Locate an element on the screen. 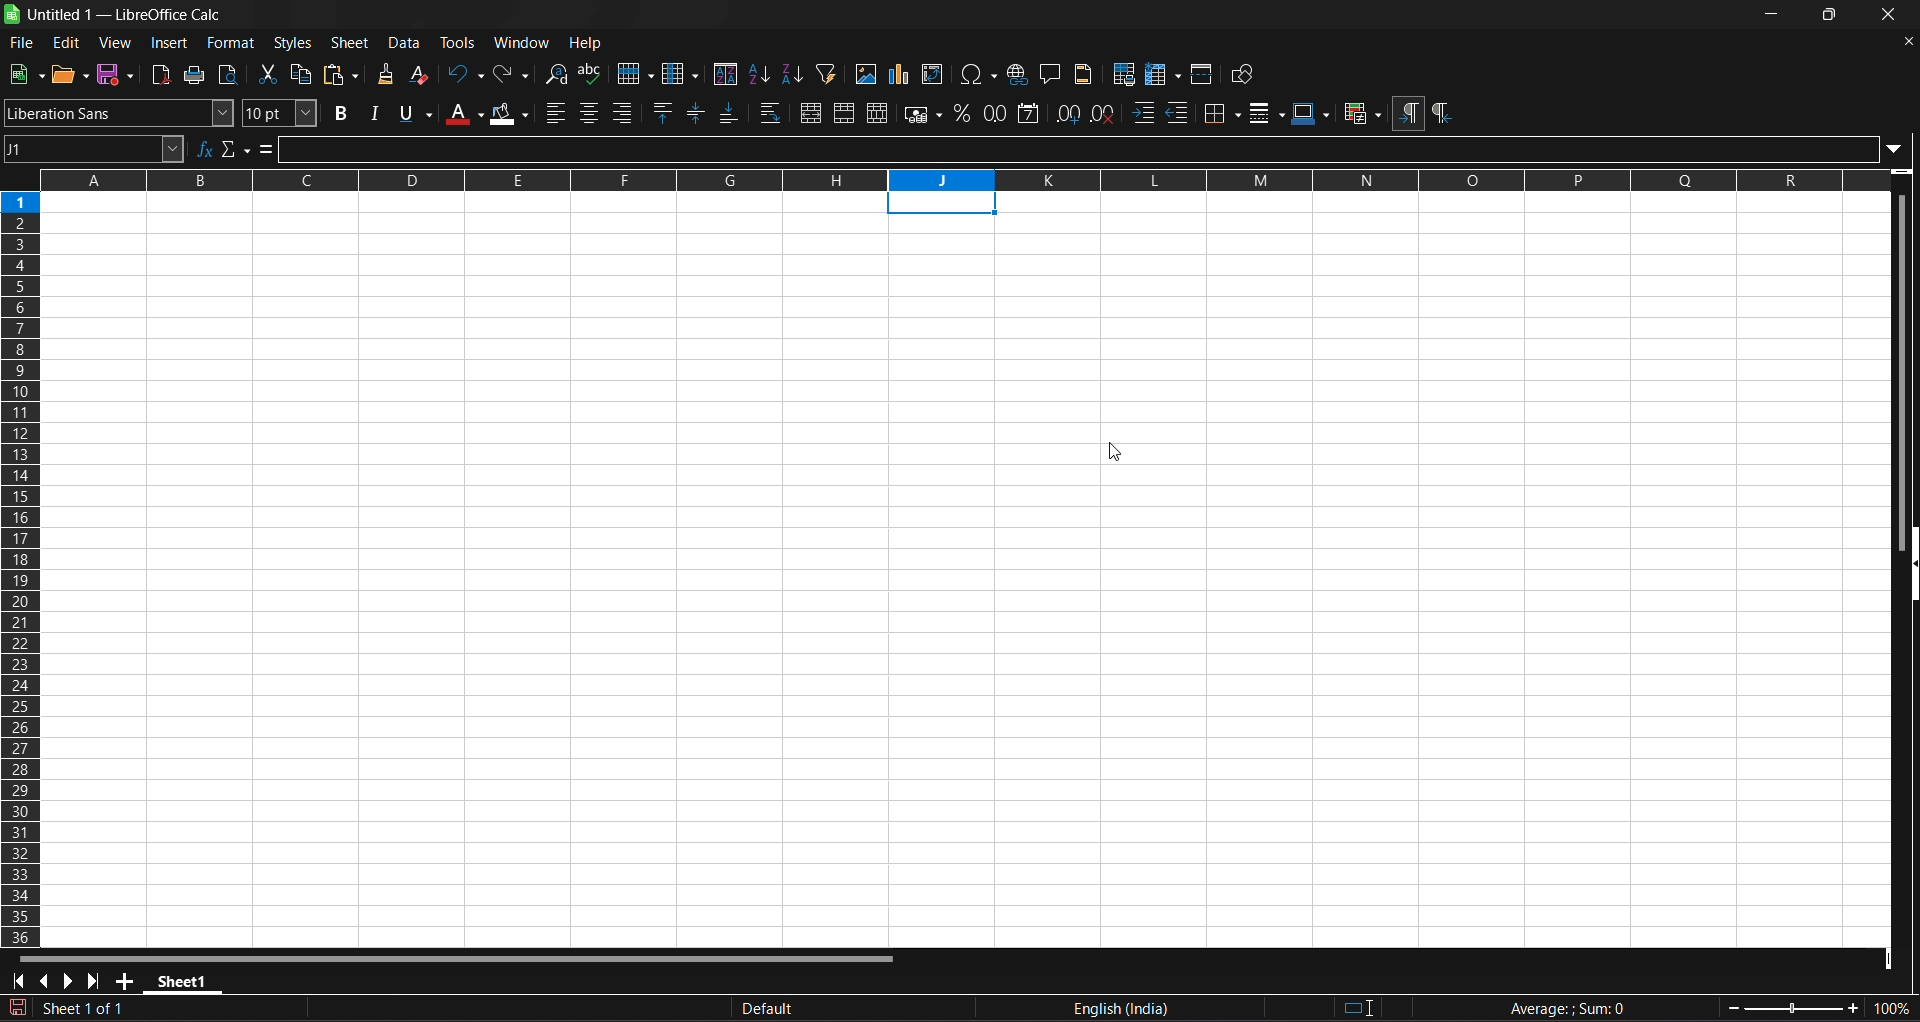 This screenshot has height=1022, width=1920. help is located at coordinates (588, 44).